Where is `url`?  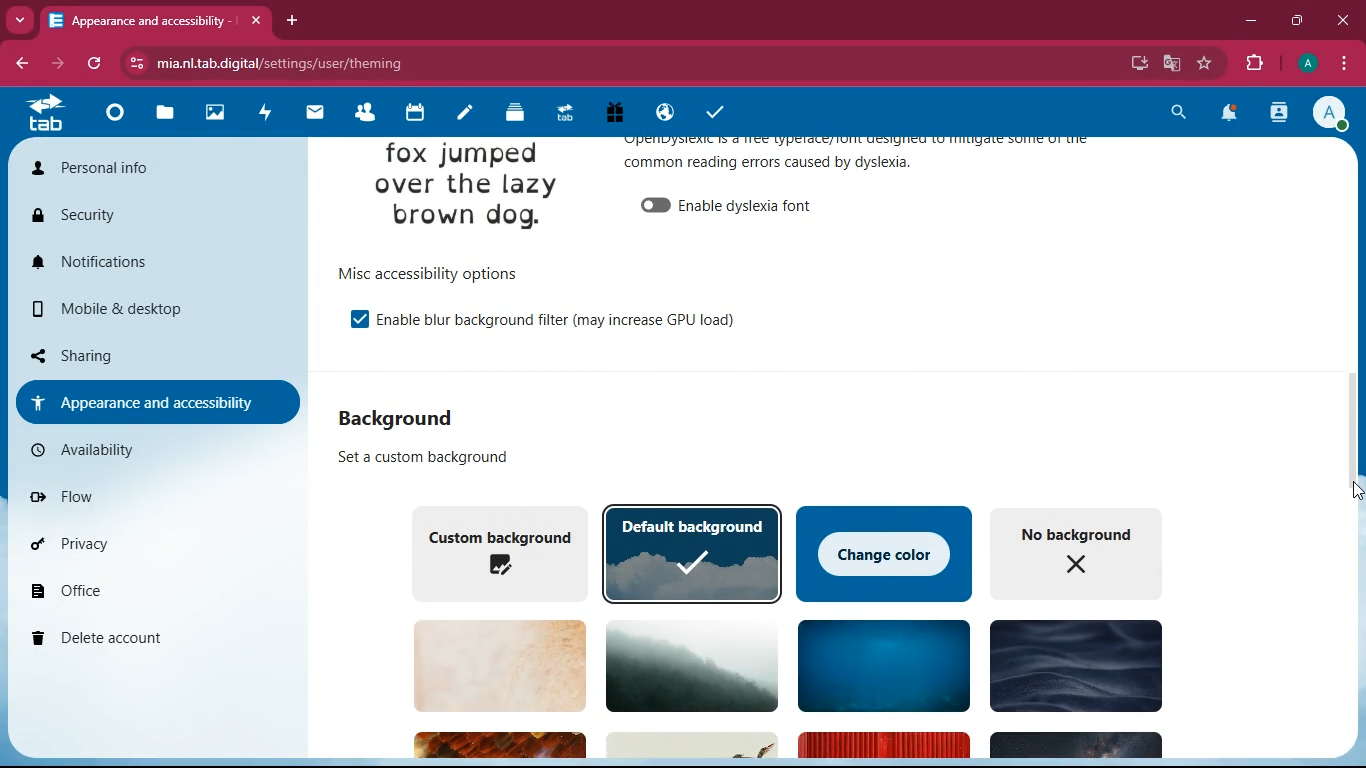
url is located at coordinates (363, 61).